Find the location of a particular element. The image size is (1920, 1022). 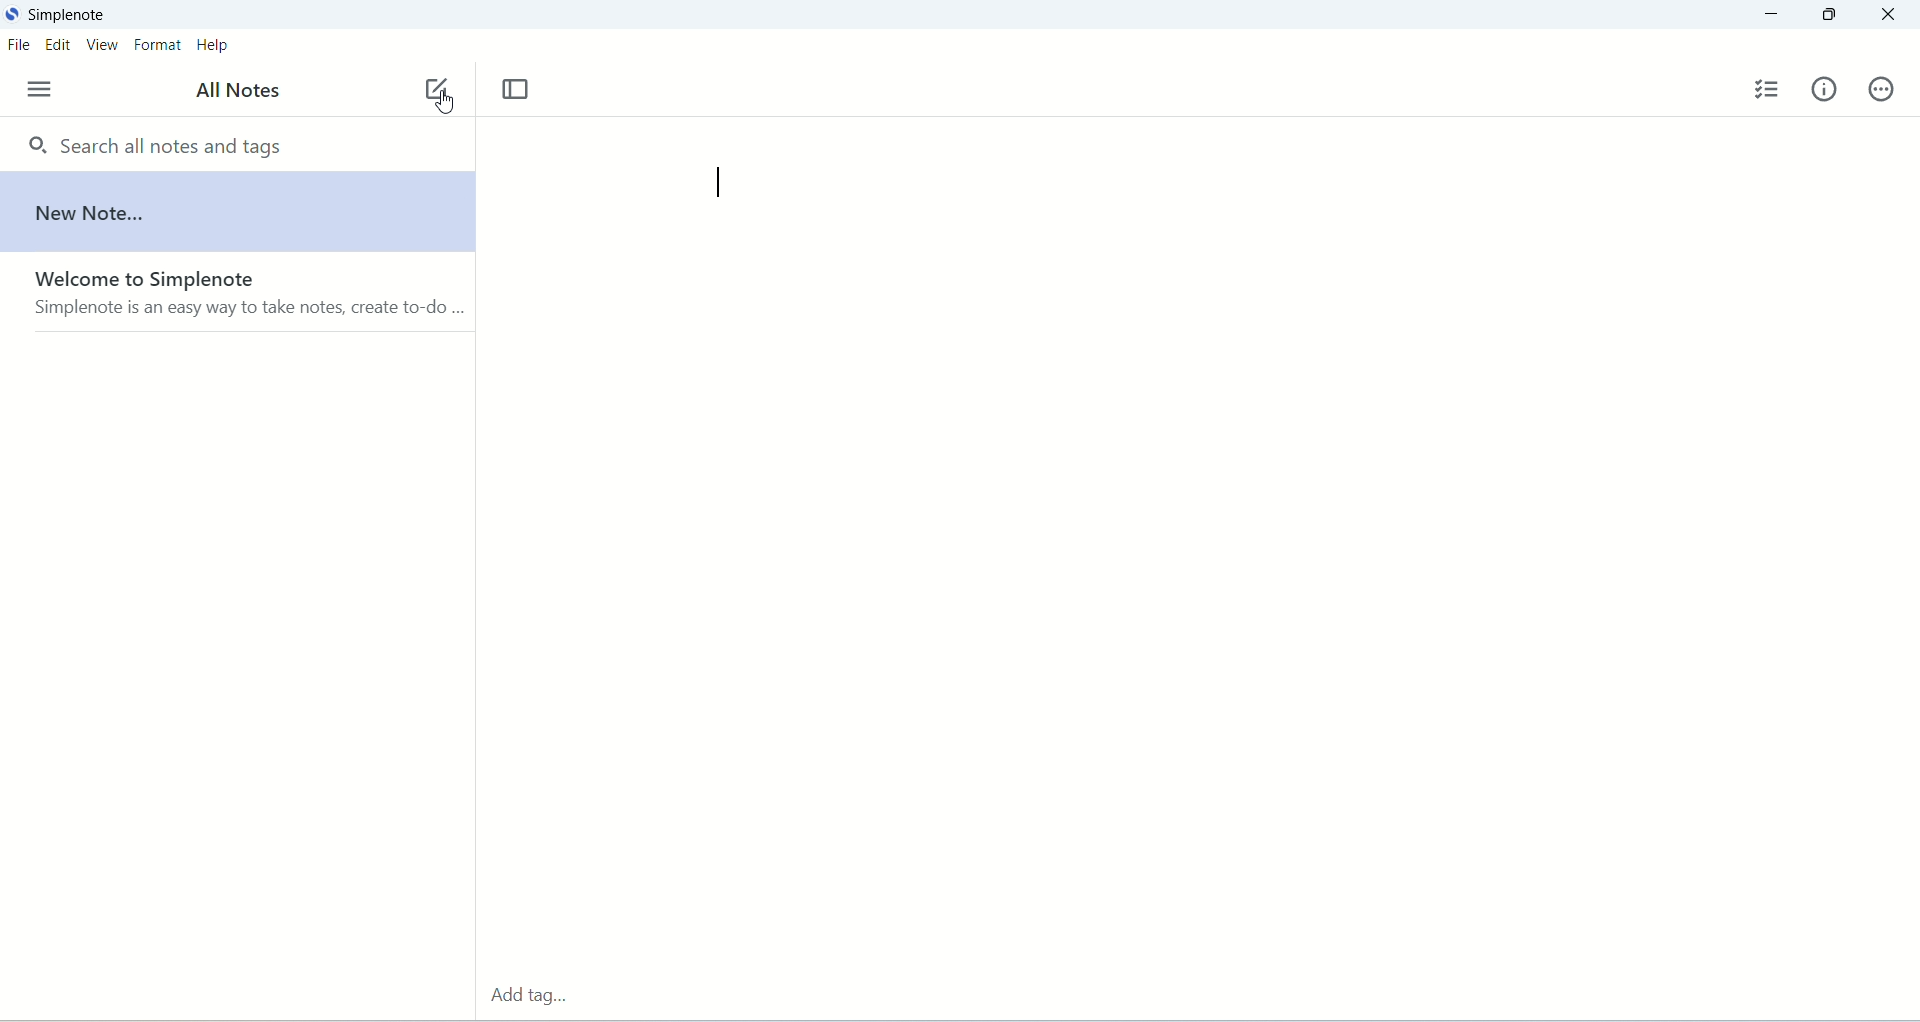

menu is located at coordinates (34, 89).